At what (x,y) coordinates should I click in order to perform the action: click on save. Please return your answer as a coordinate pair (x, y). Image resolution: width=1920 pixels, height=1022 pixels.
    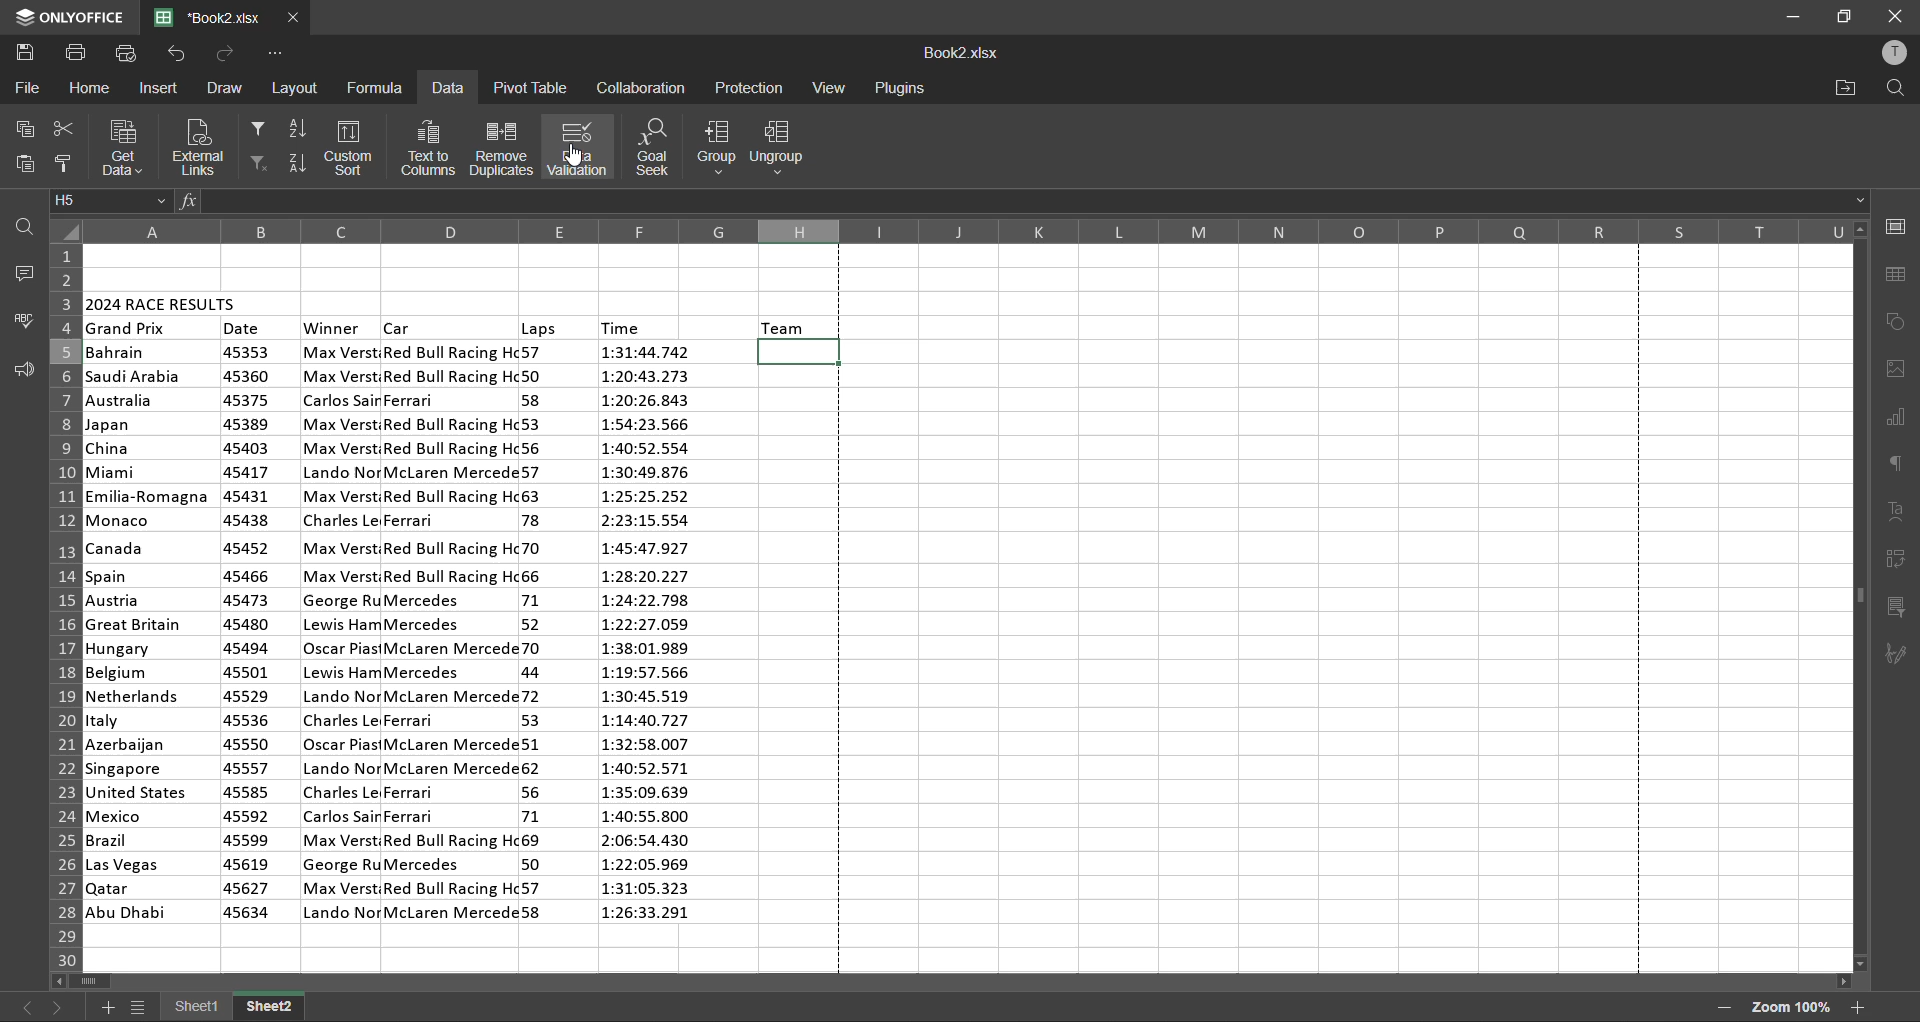
    Looking at the image, I should click on (30, 53).